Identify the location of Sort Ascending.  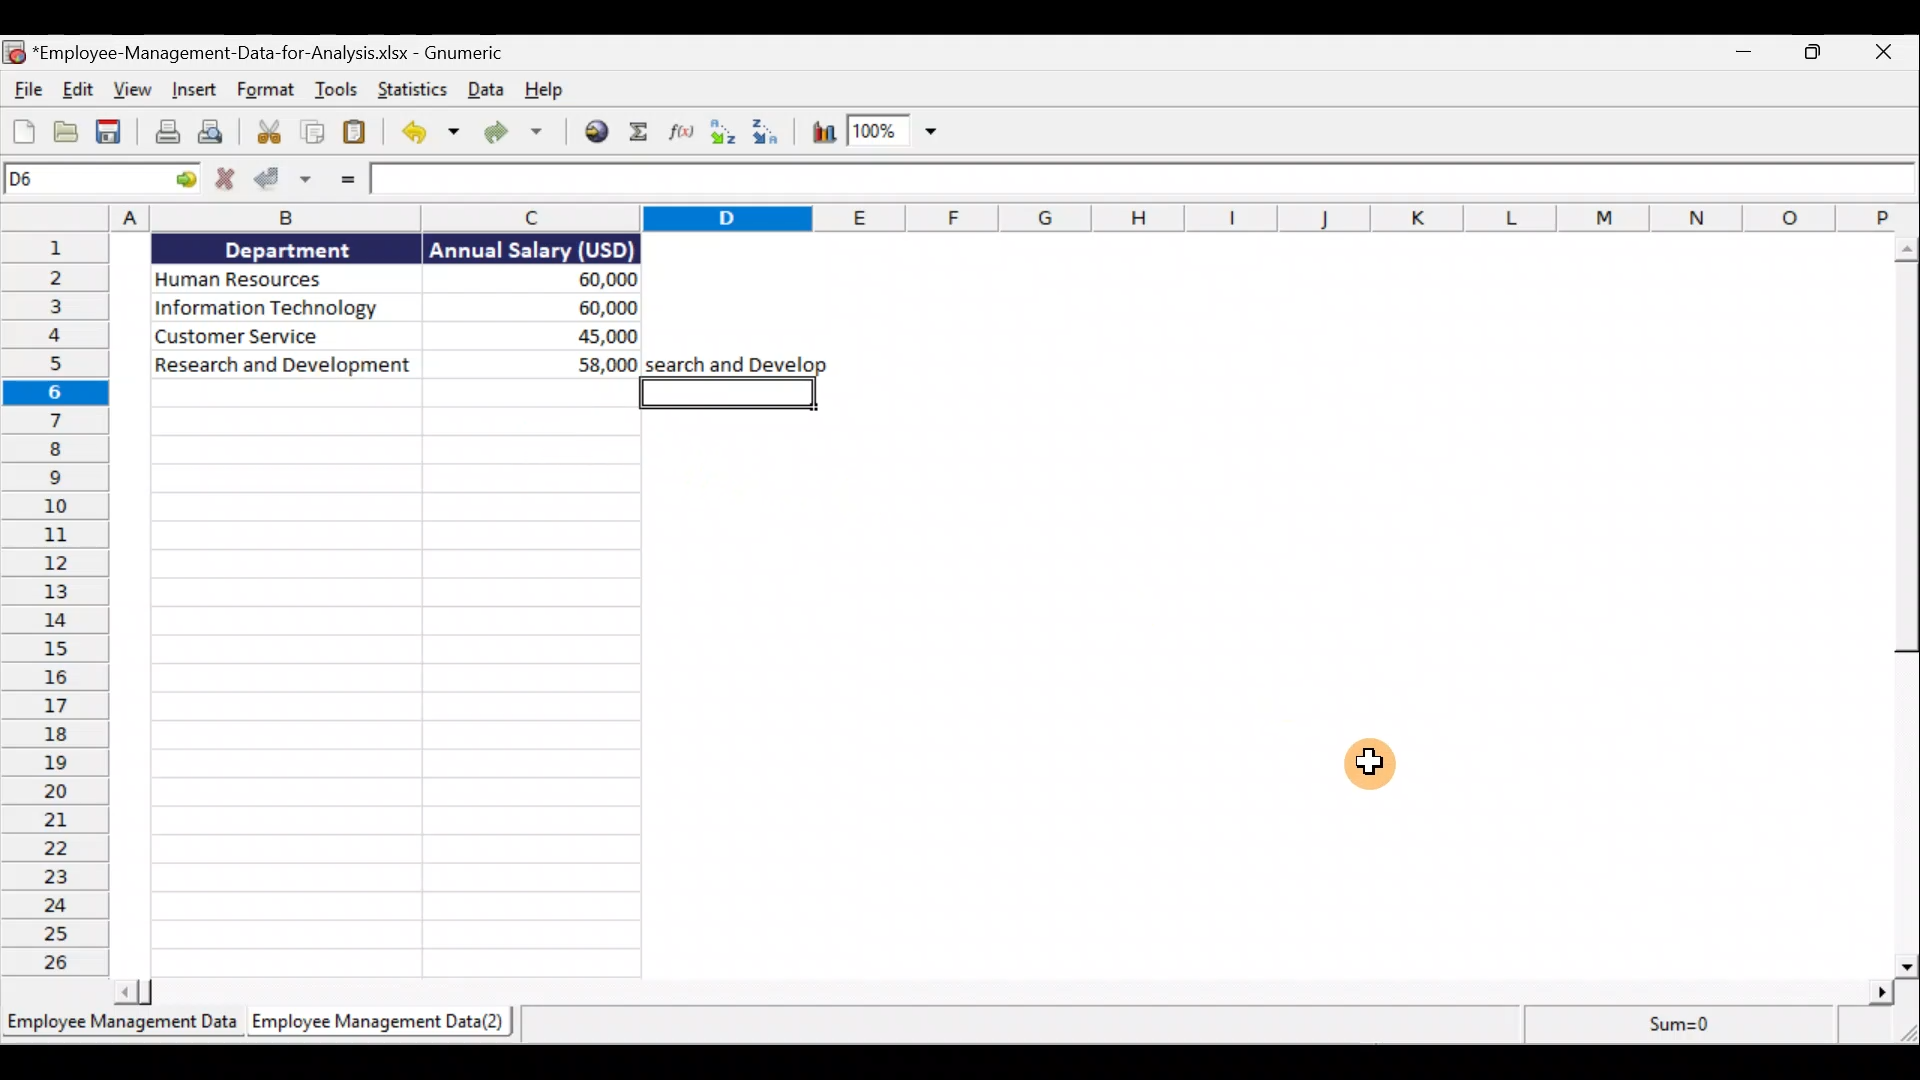
(724, 136).